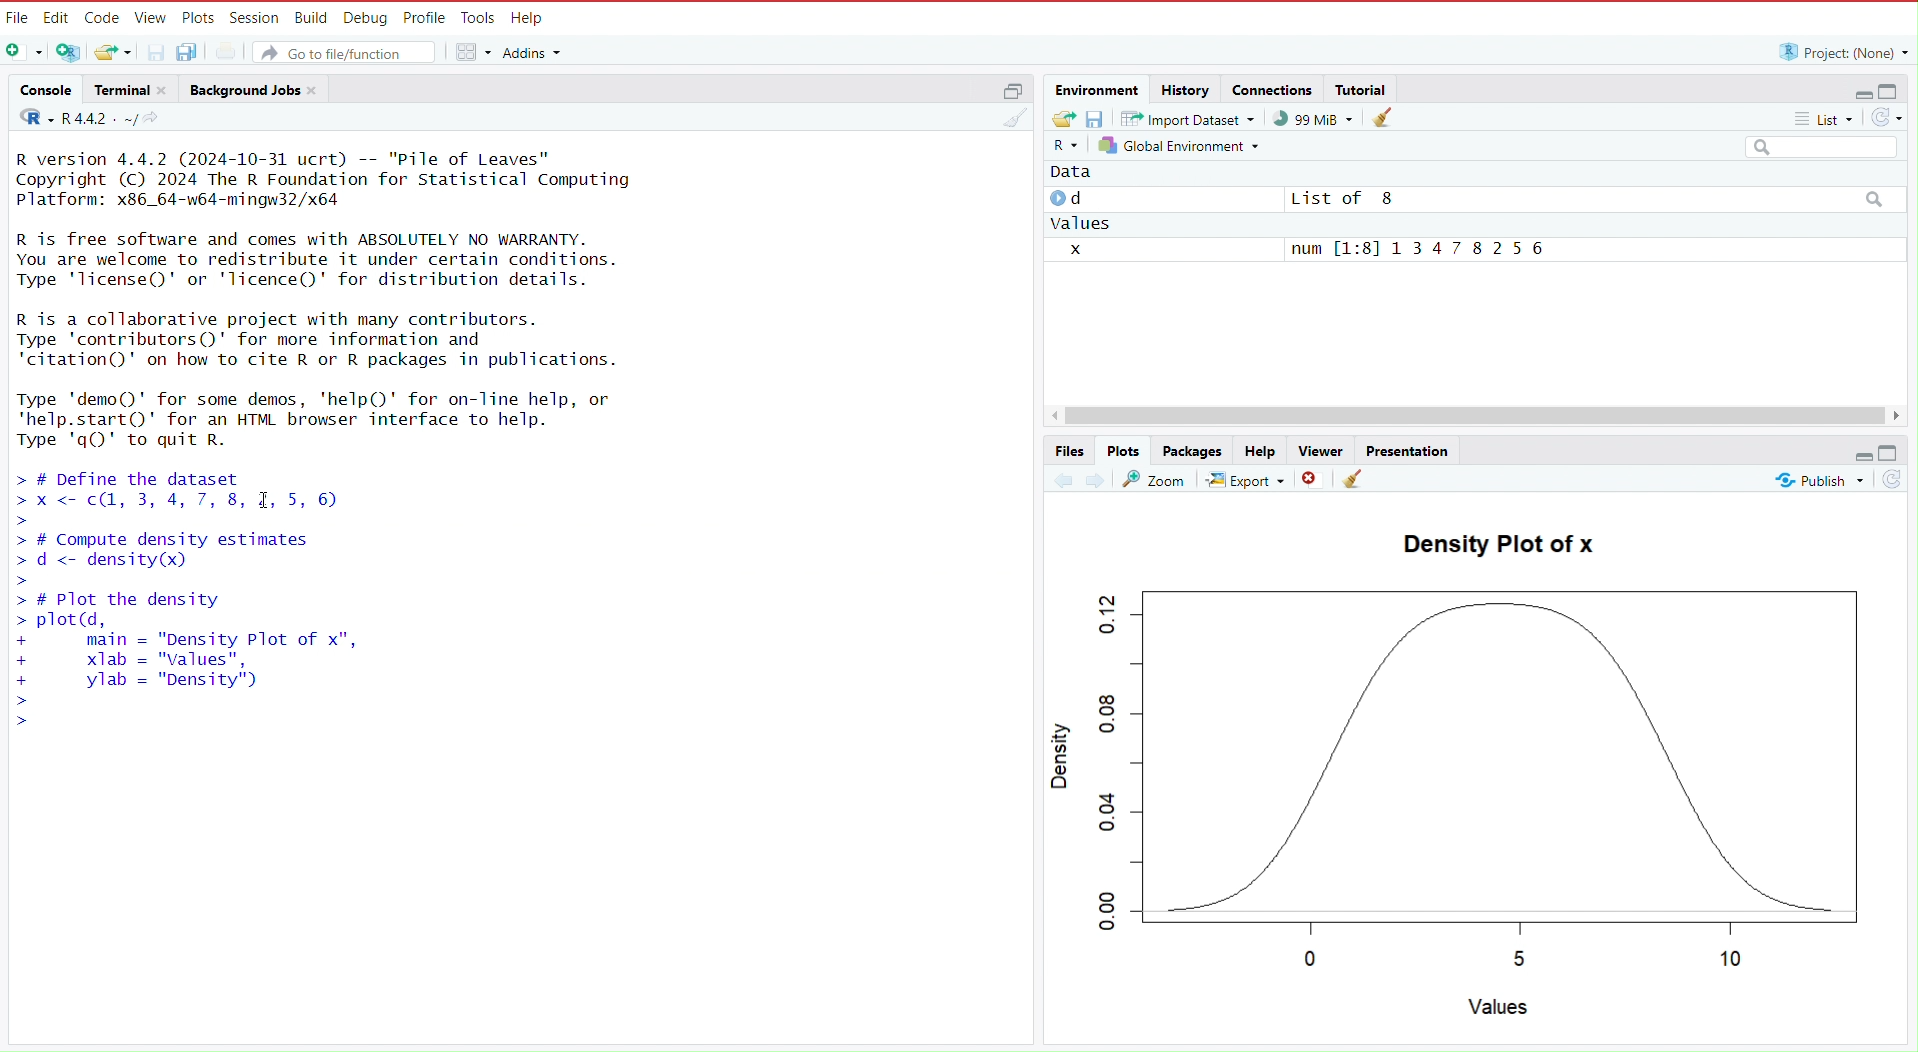 This screenshot has width=1918, height=1052. I want to click on R 4.4.2 . ~/, so click(100, 119).